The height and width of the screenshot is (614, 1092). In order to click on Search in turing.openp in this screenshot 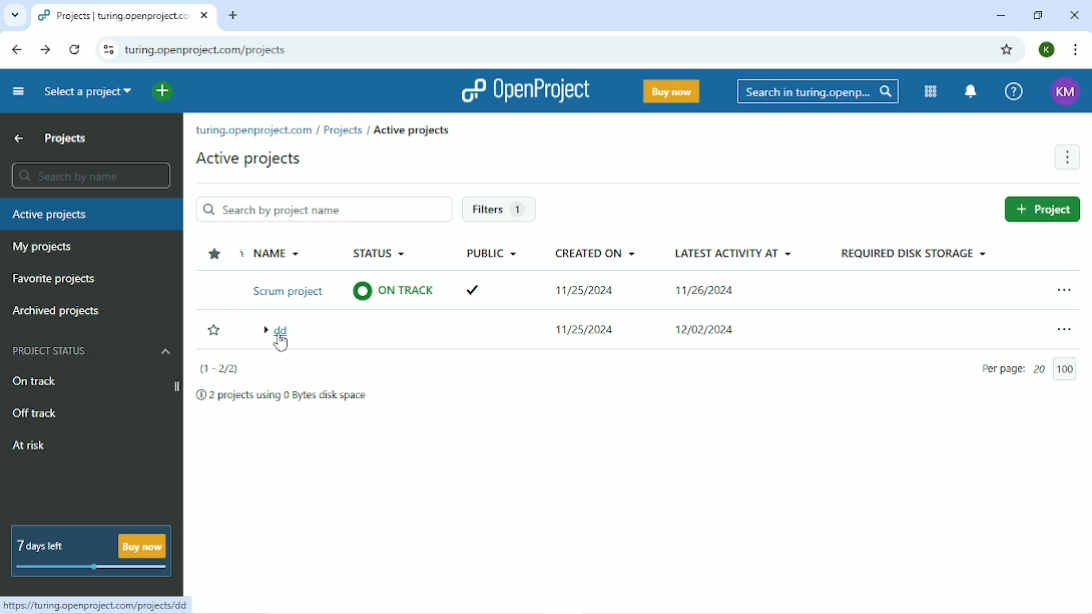, I will do `click(816, 92)`.